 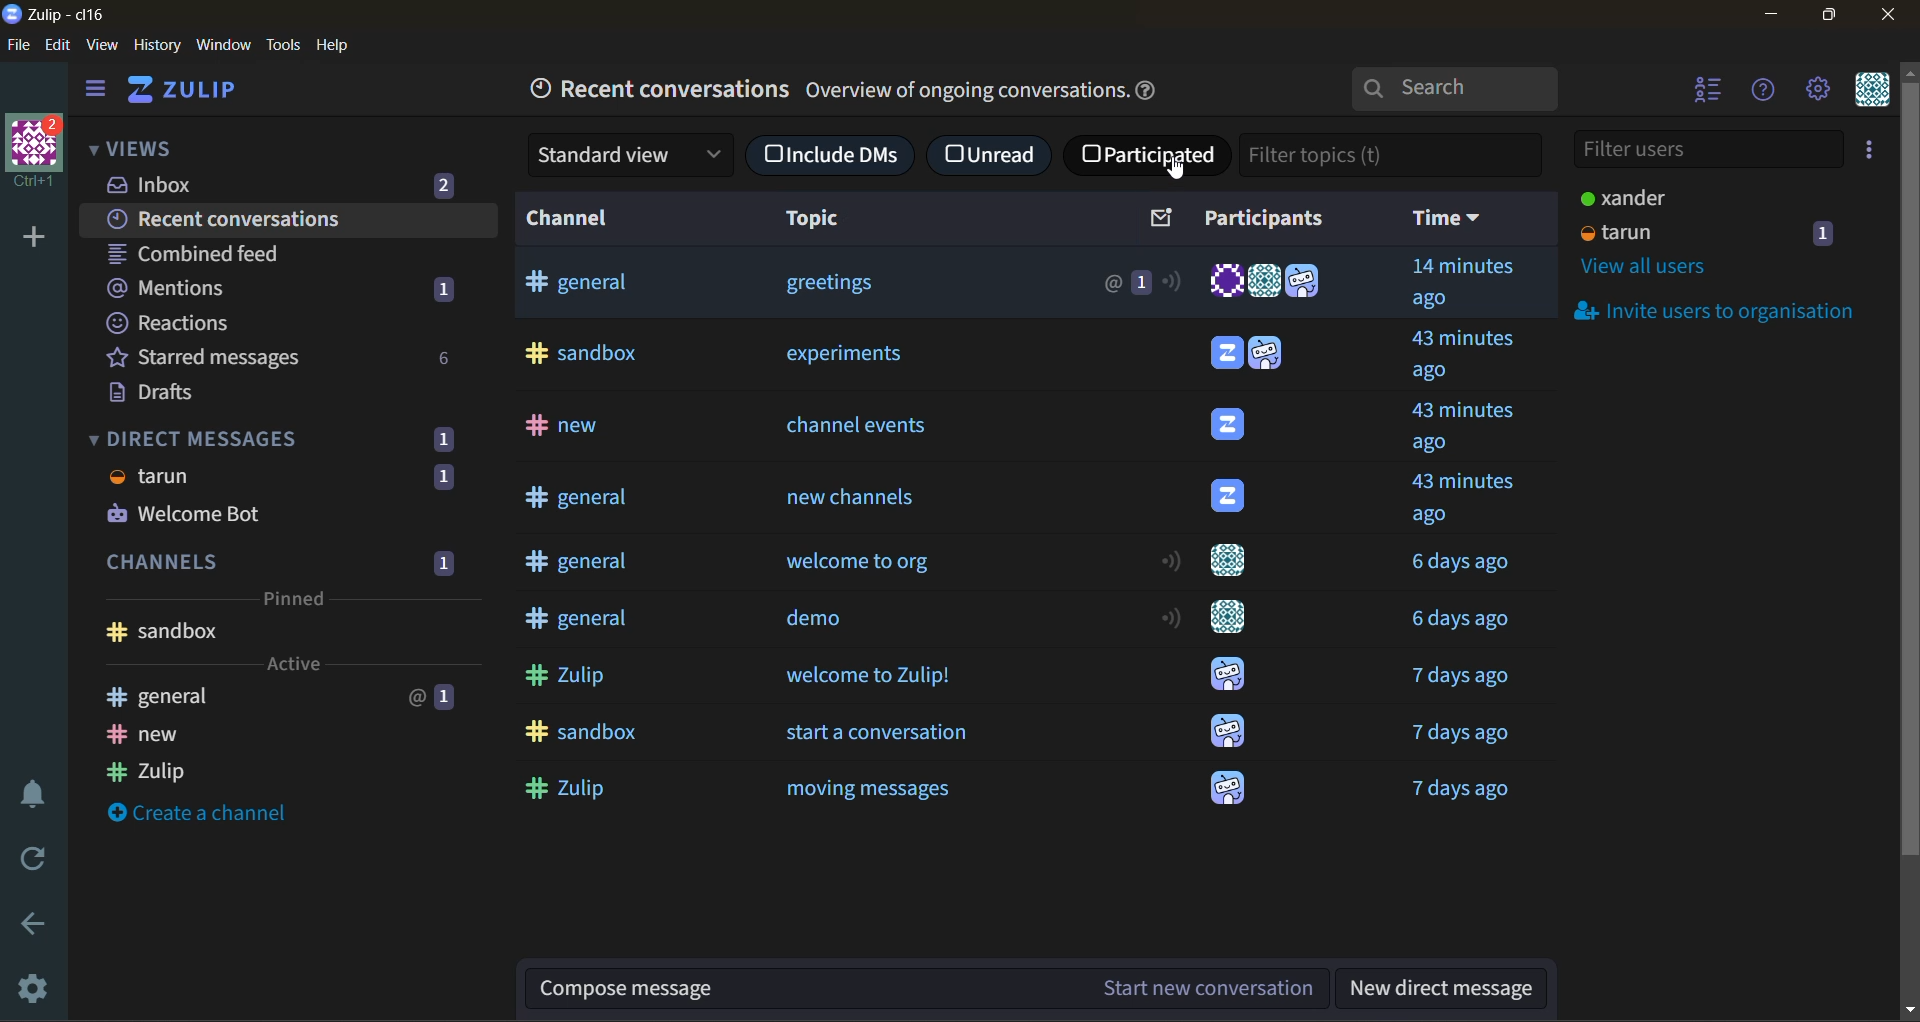 I want to click on go back, so click(x=37, y=926).